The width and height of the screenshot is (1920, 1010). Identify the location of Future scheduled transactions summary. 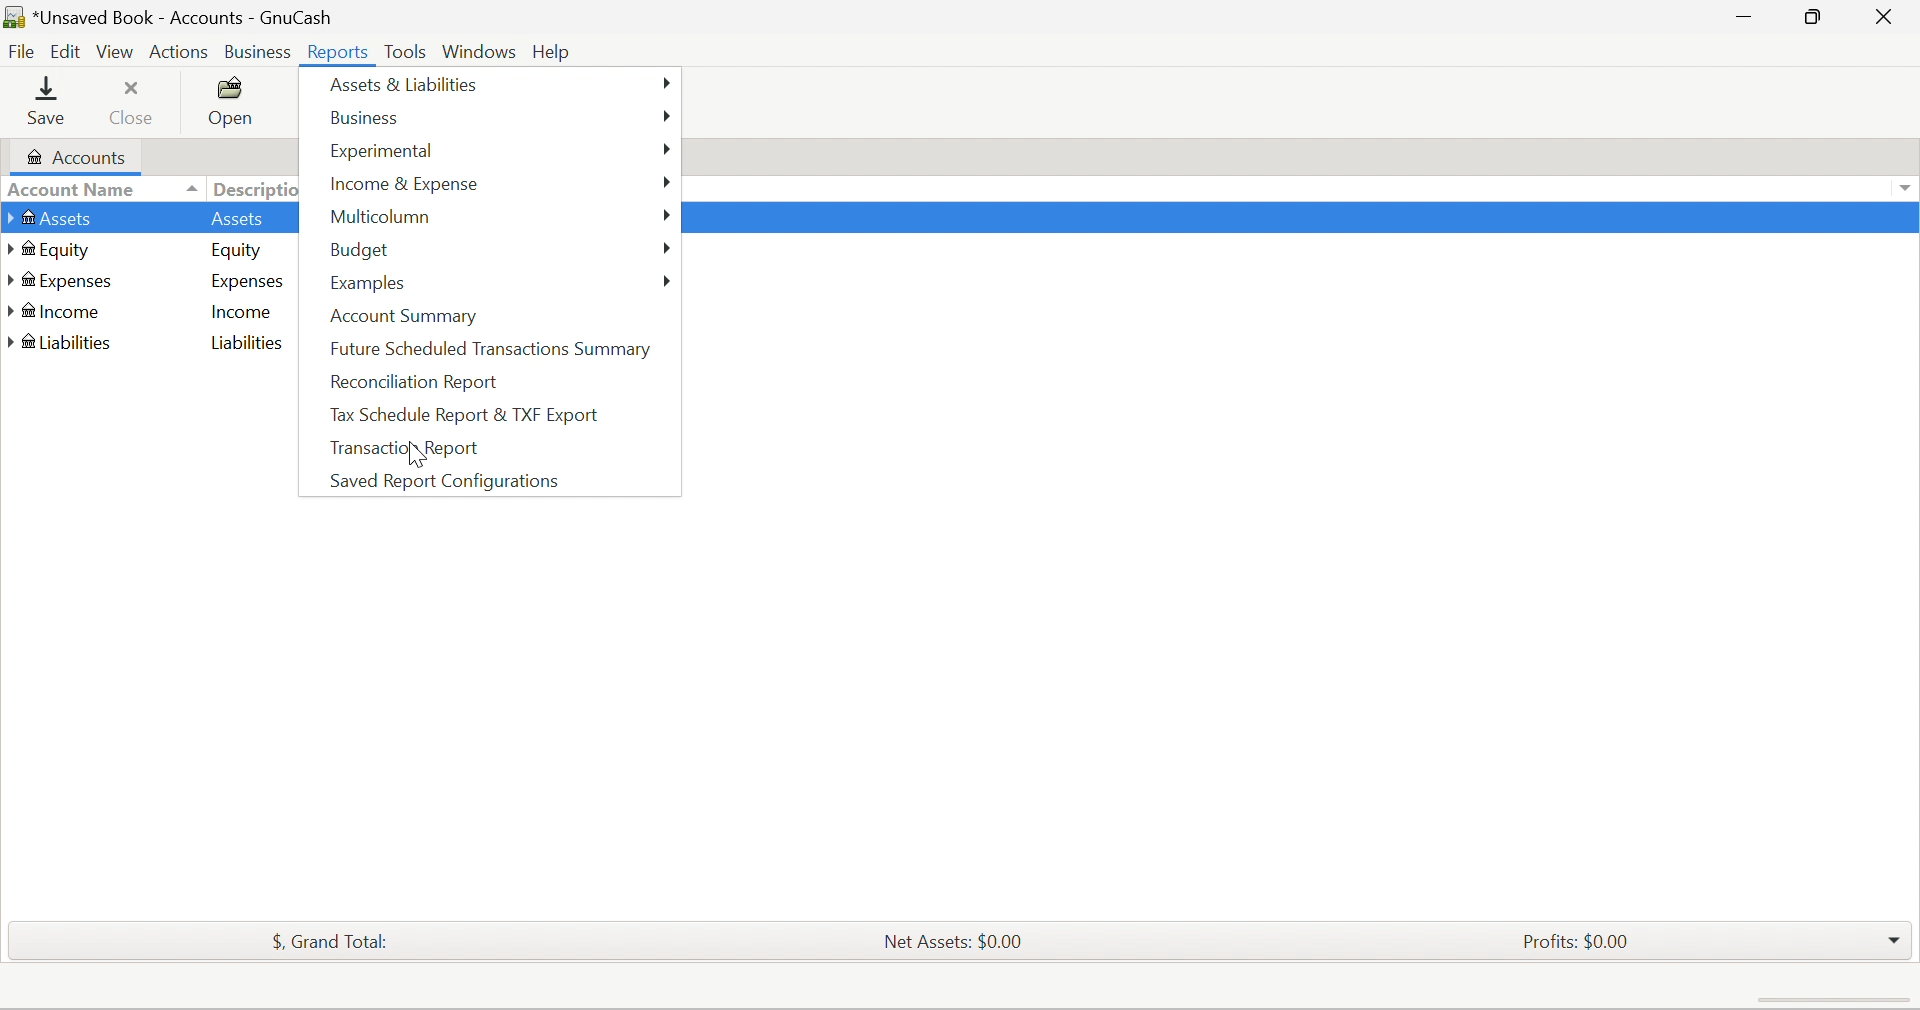
(491, 348).